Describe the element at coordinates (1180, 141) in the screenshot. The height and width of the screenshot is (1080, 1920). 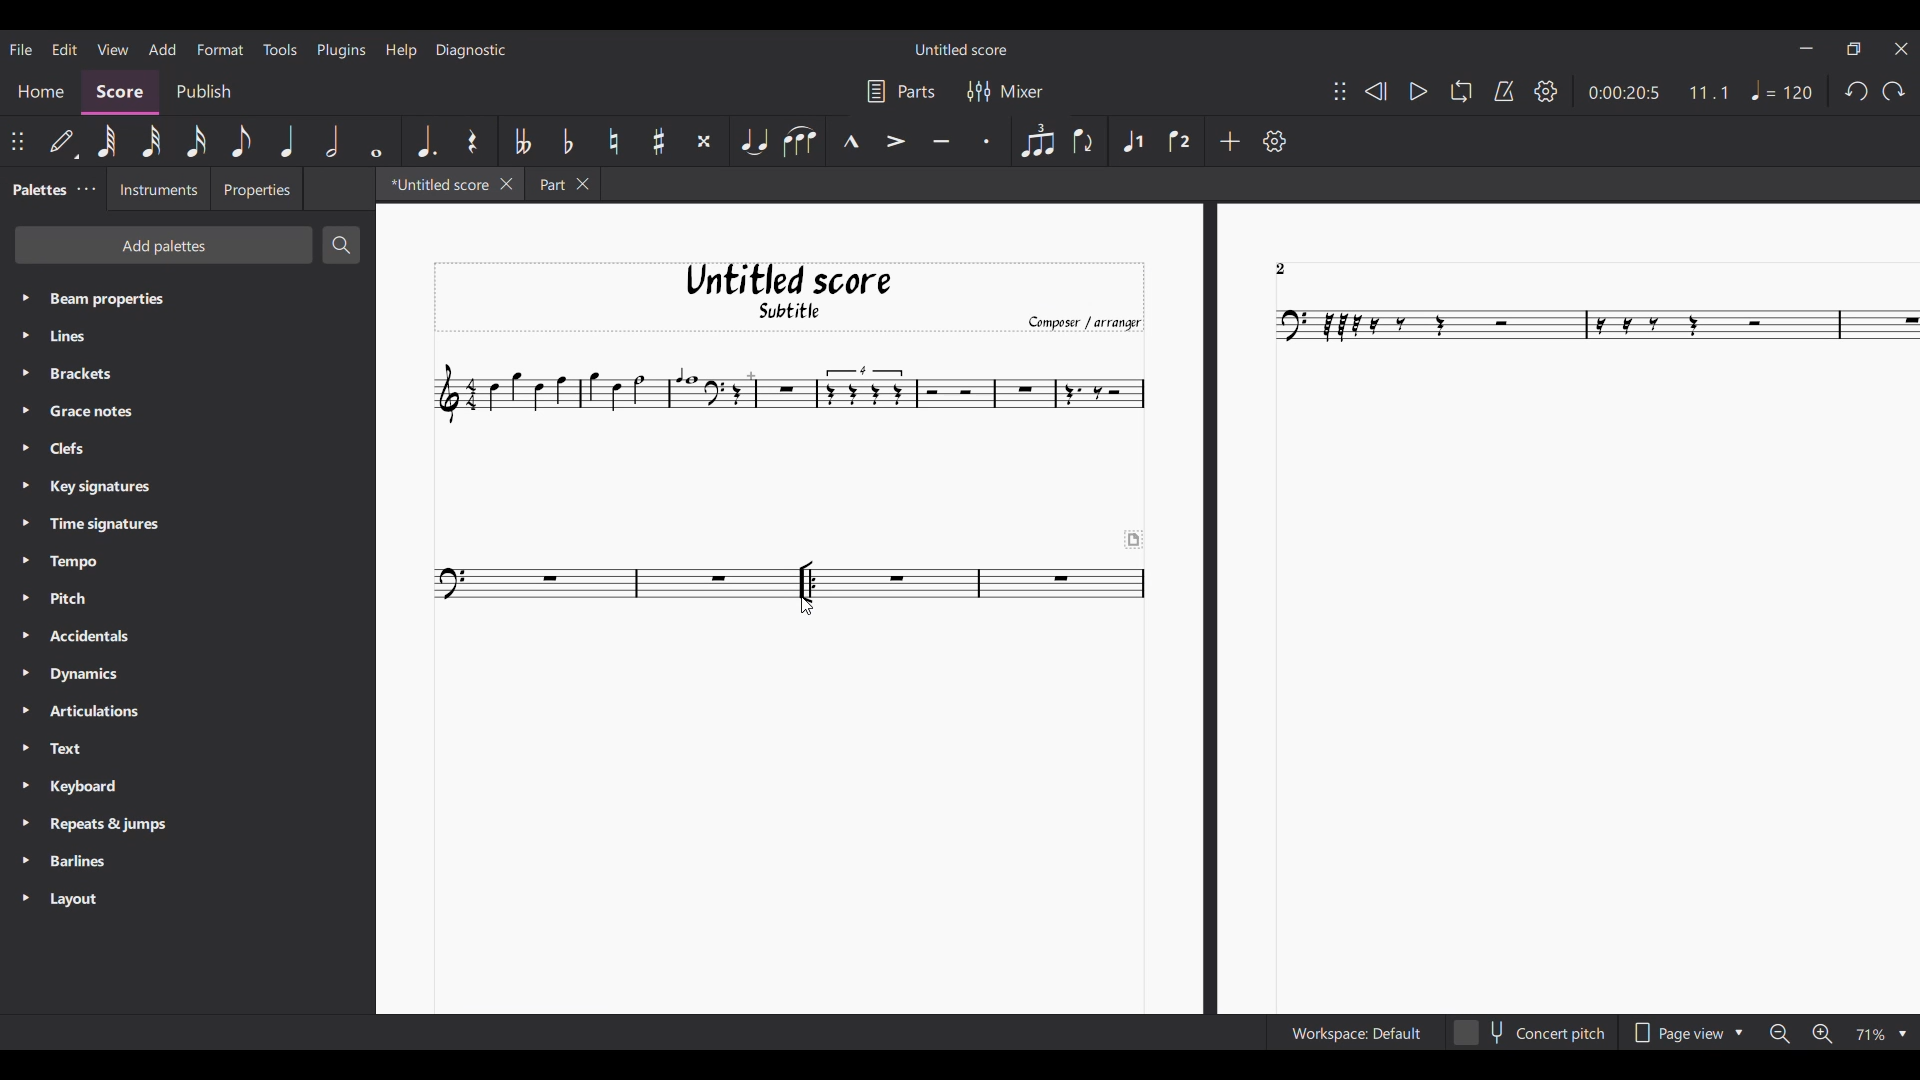
I see `Voice 2` at that location.